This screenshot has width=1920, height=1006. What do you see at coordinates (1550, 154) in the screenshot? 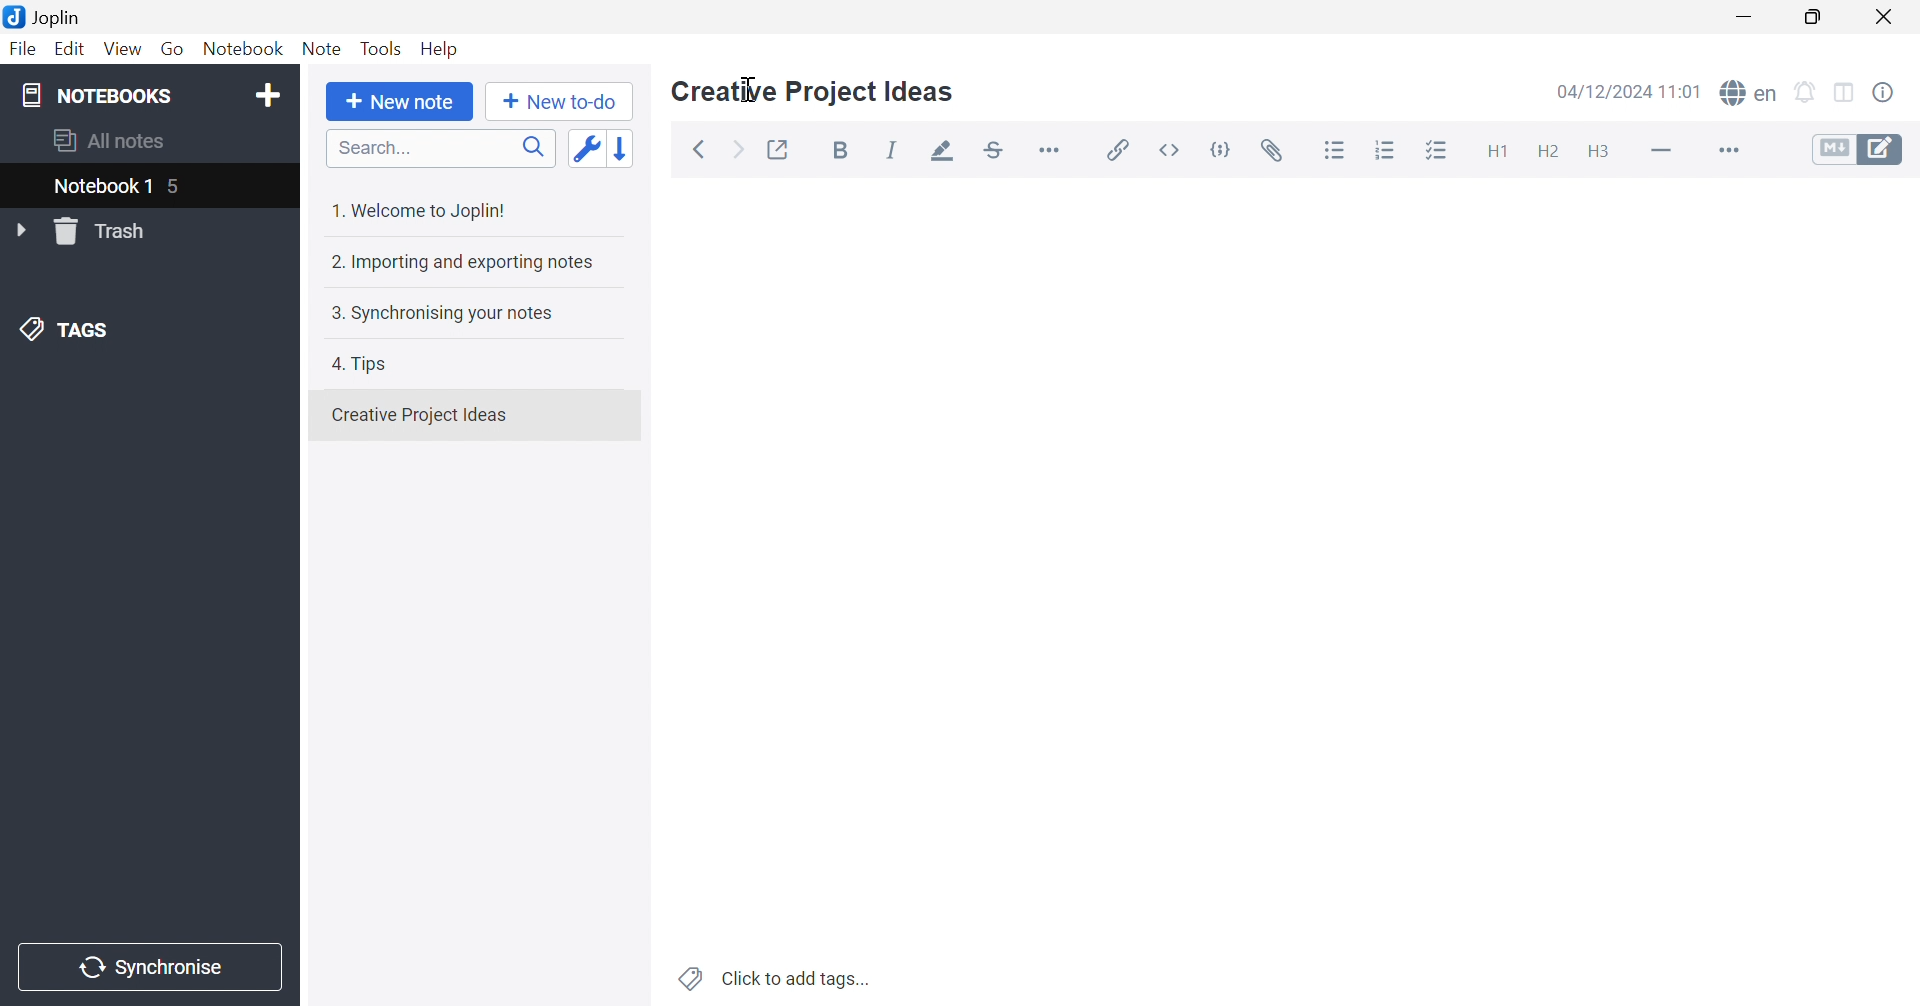
I see `Heading 2` at bounding box center [1550, 154].